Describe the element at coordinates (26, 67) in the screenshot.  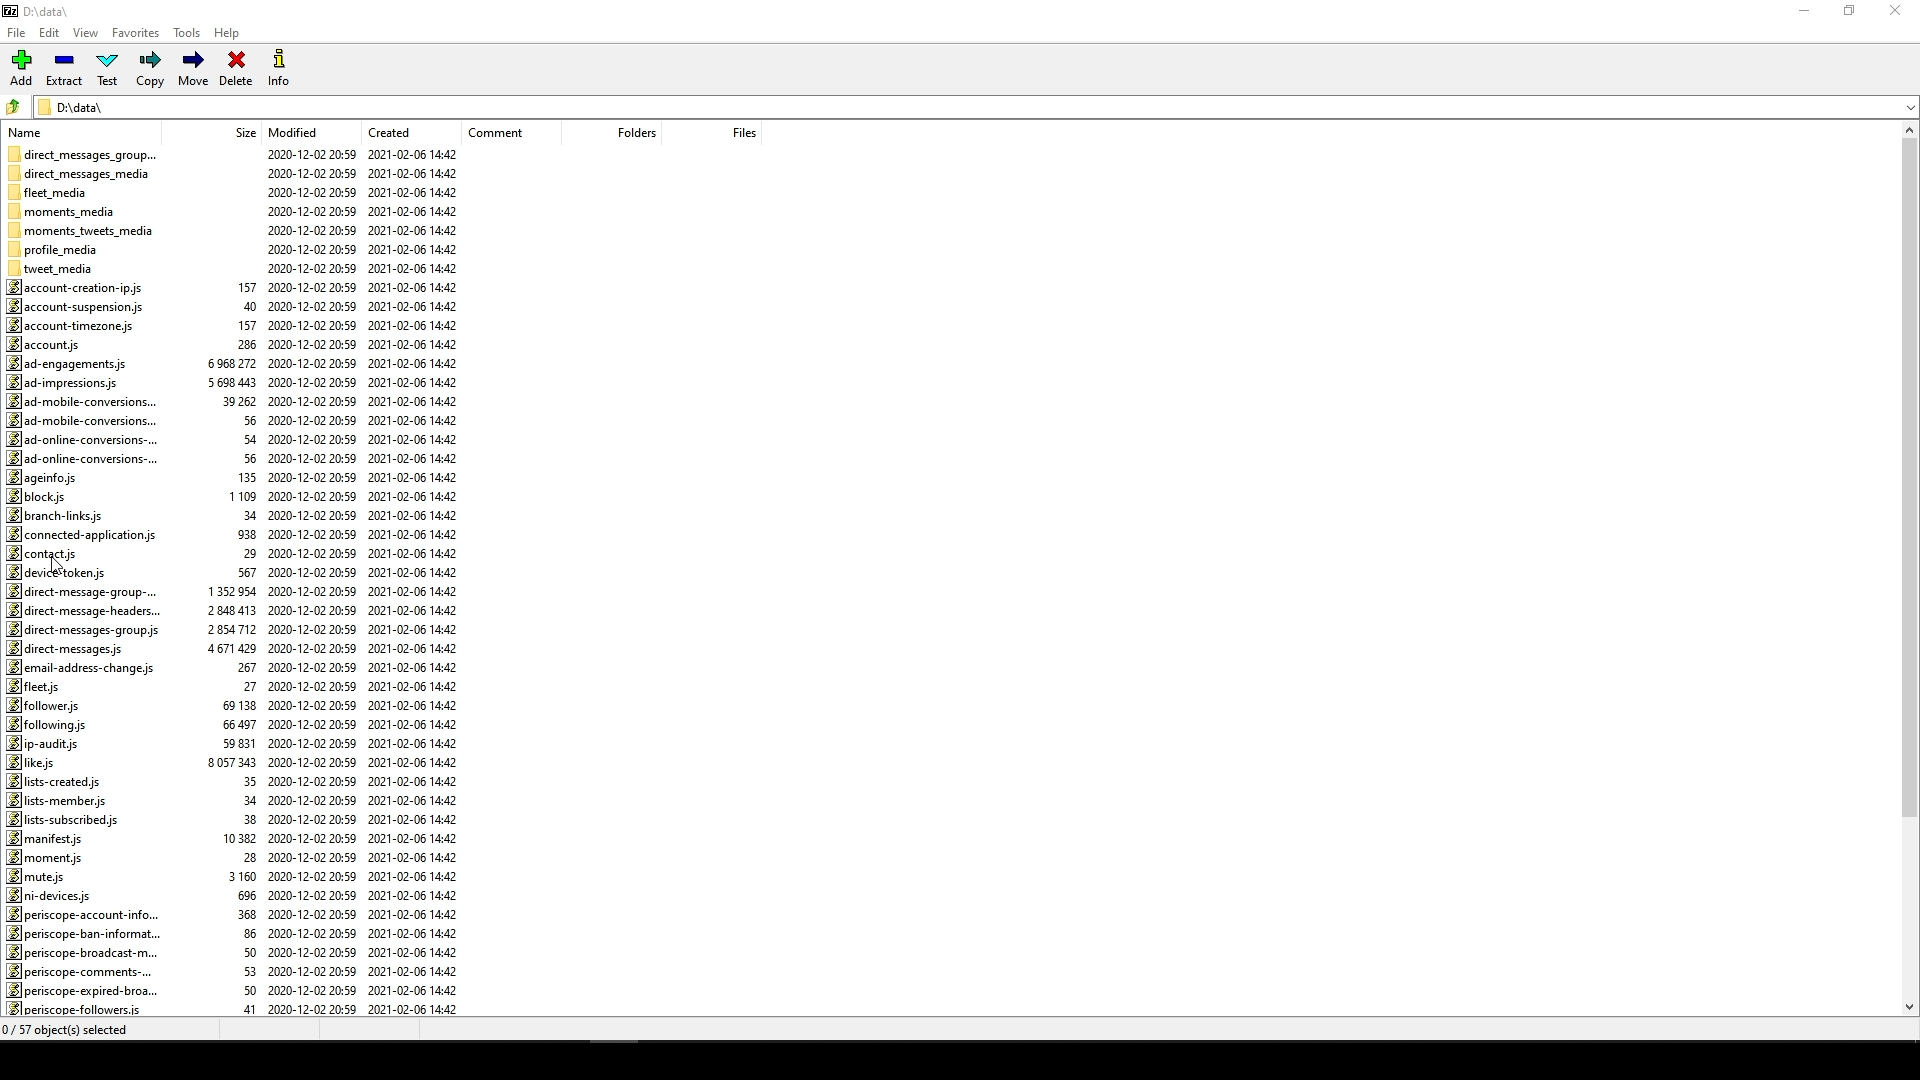
I see `Add` at that location.